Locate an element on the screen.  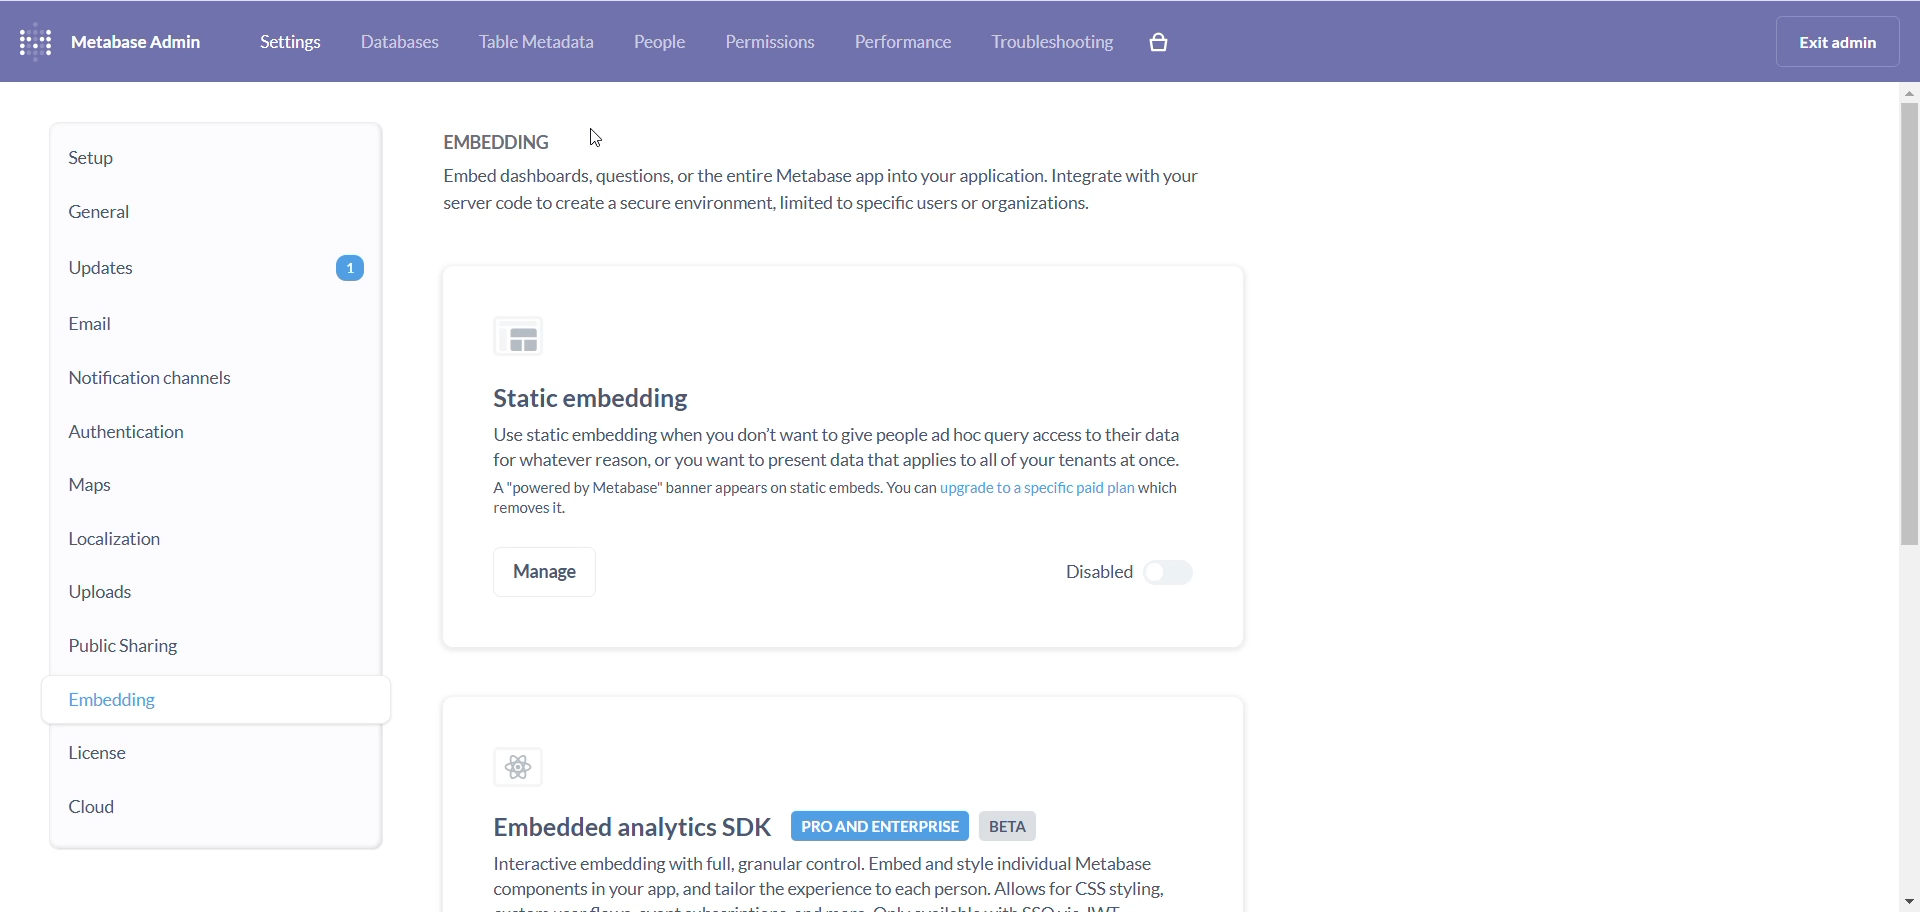
logo is located at coordinates (36, 39).